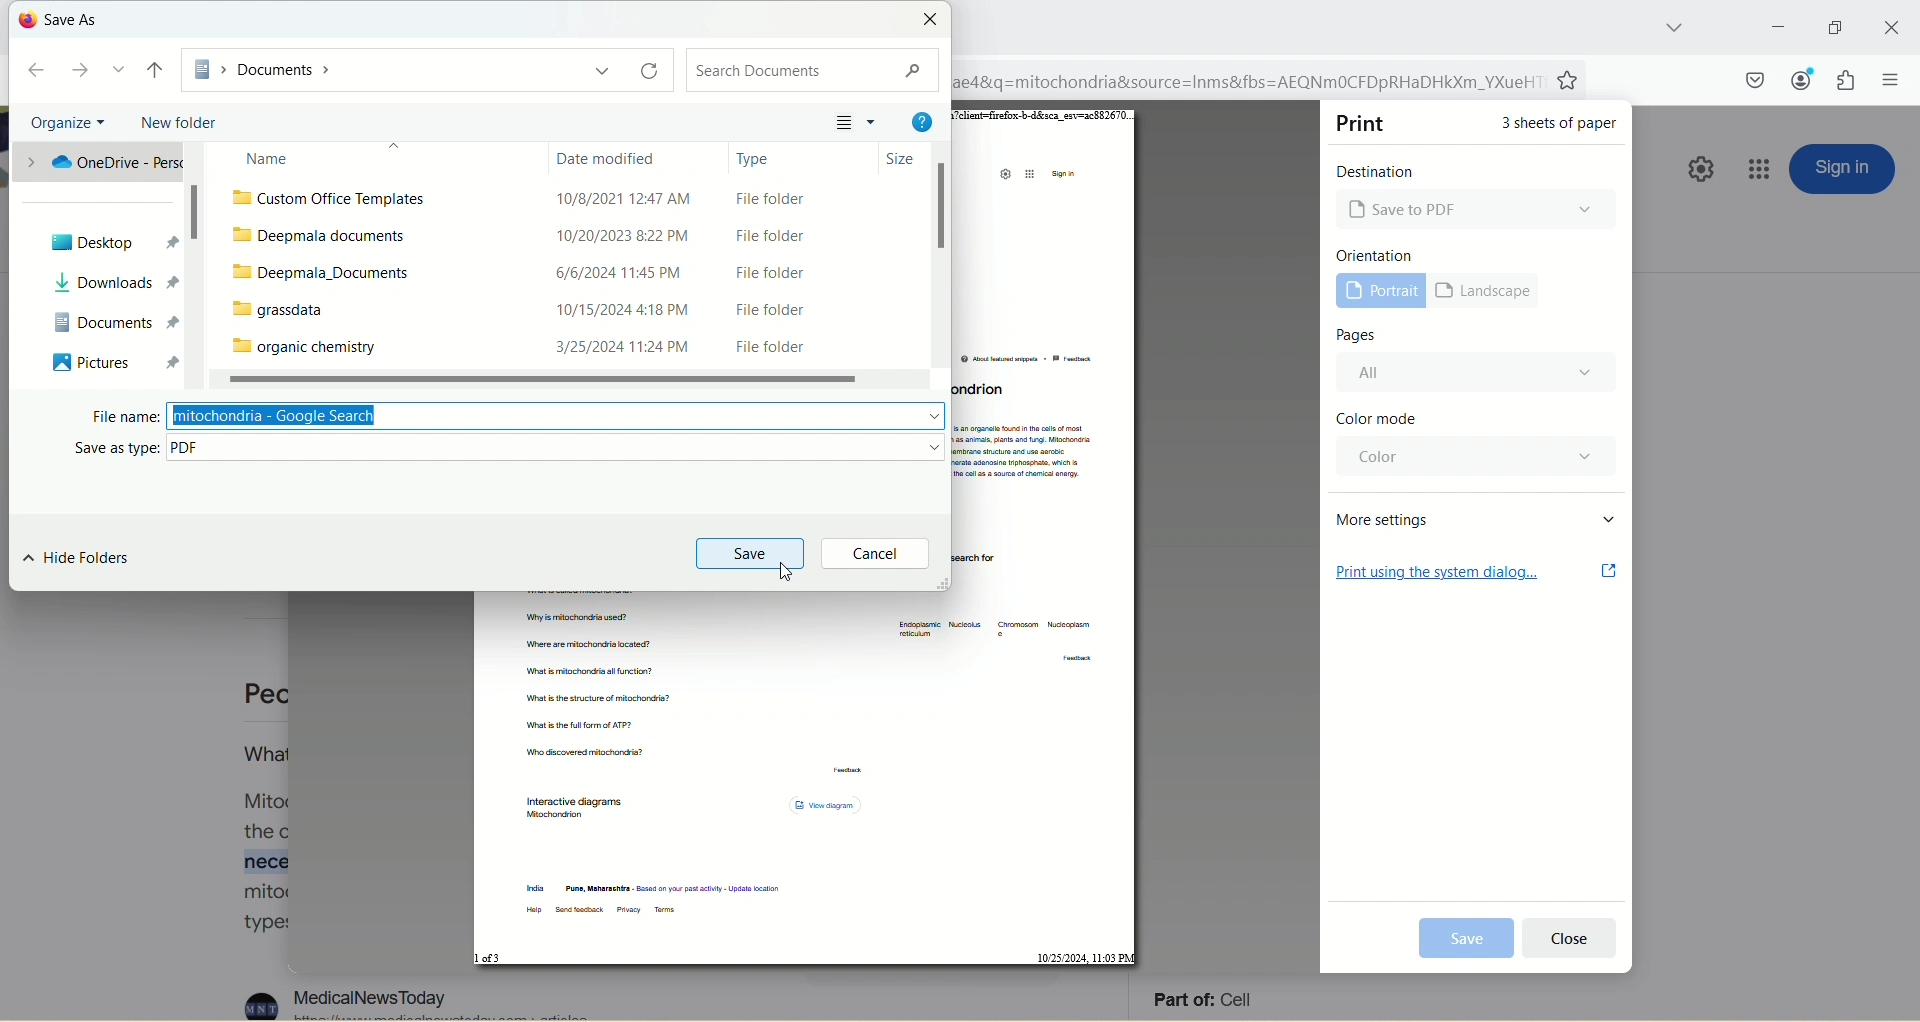 The width and height of the screenshot is (1920, 1022). Describe the element at coordinates (111, 448) in the screenshot. I see `save as type` at that location.